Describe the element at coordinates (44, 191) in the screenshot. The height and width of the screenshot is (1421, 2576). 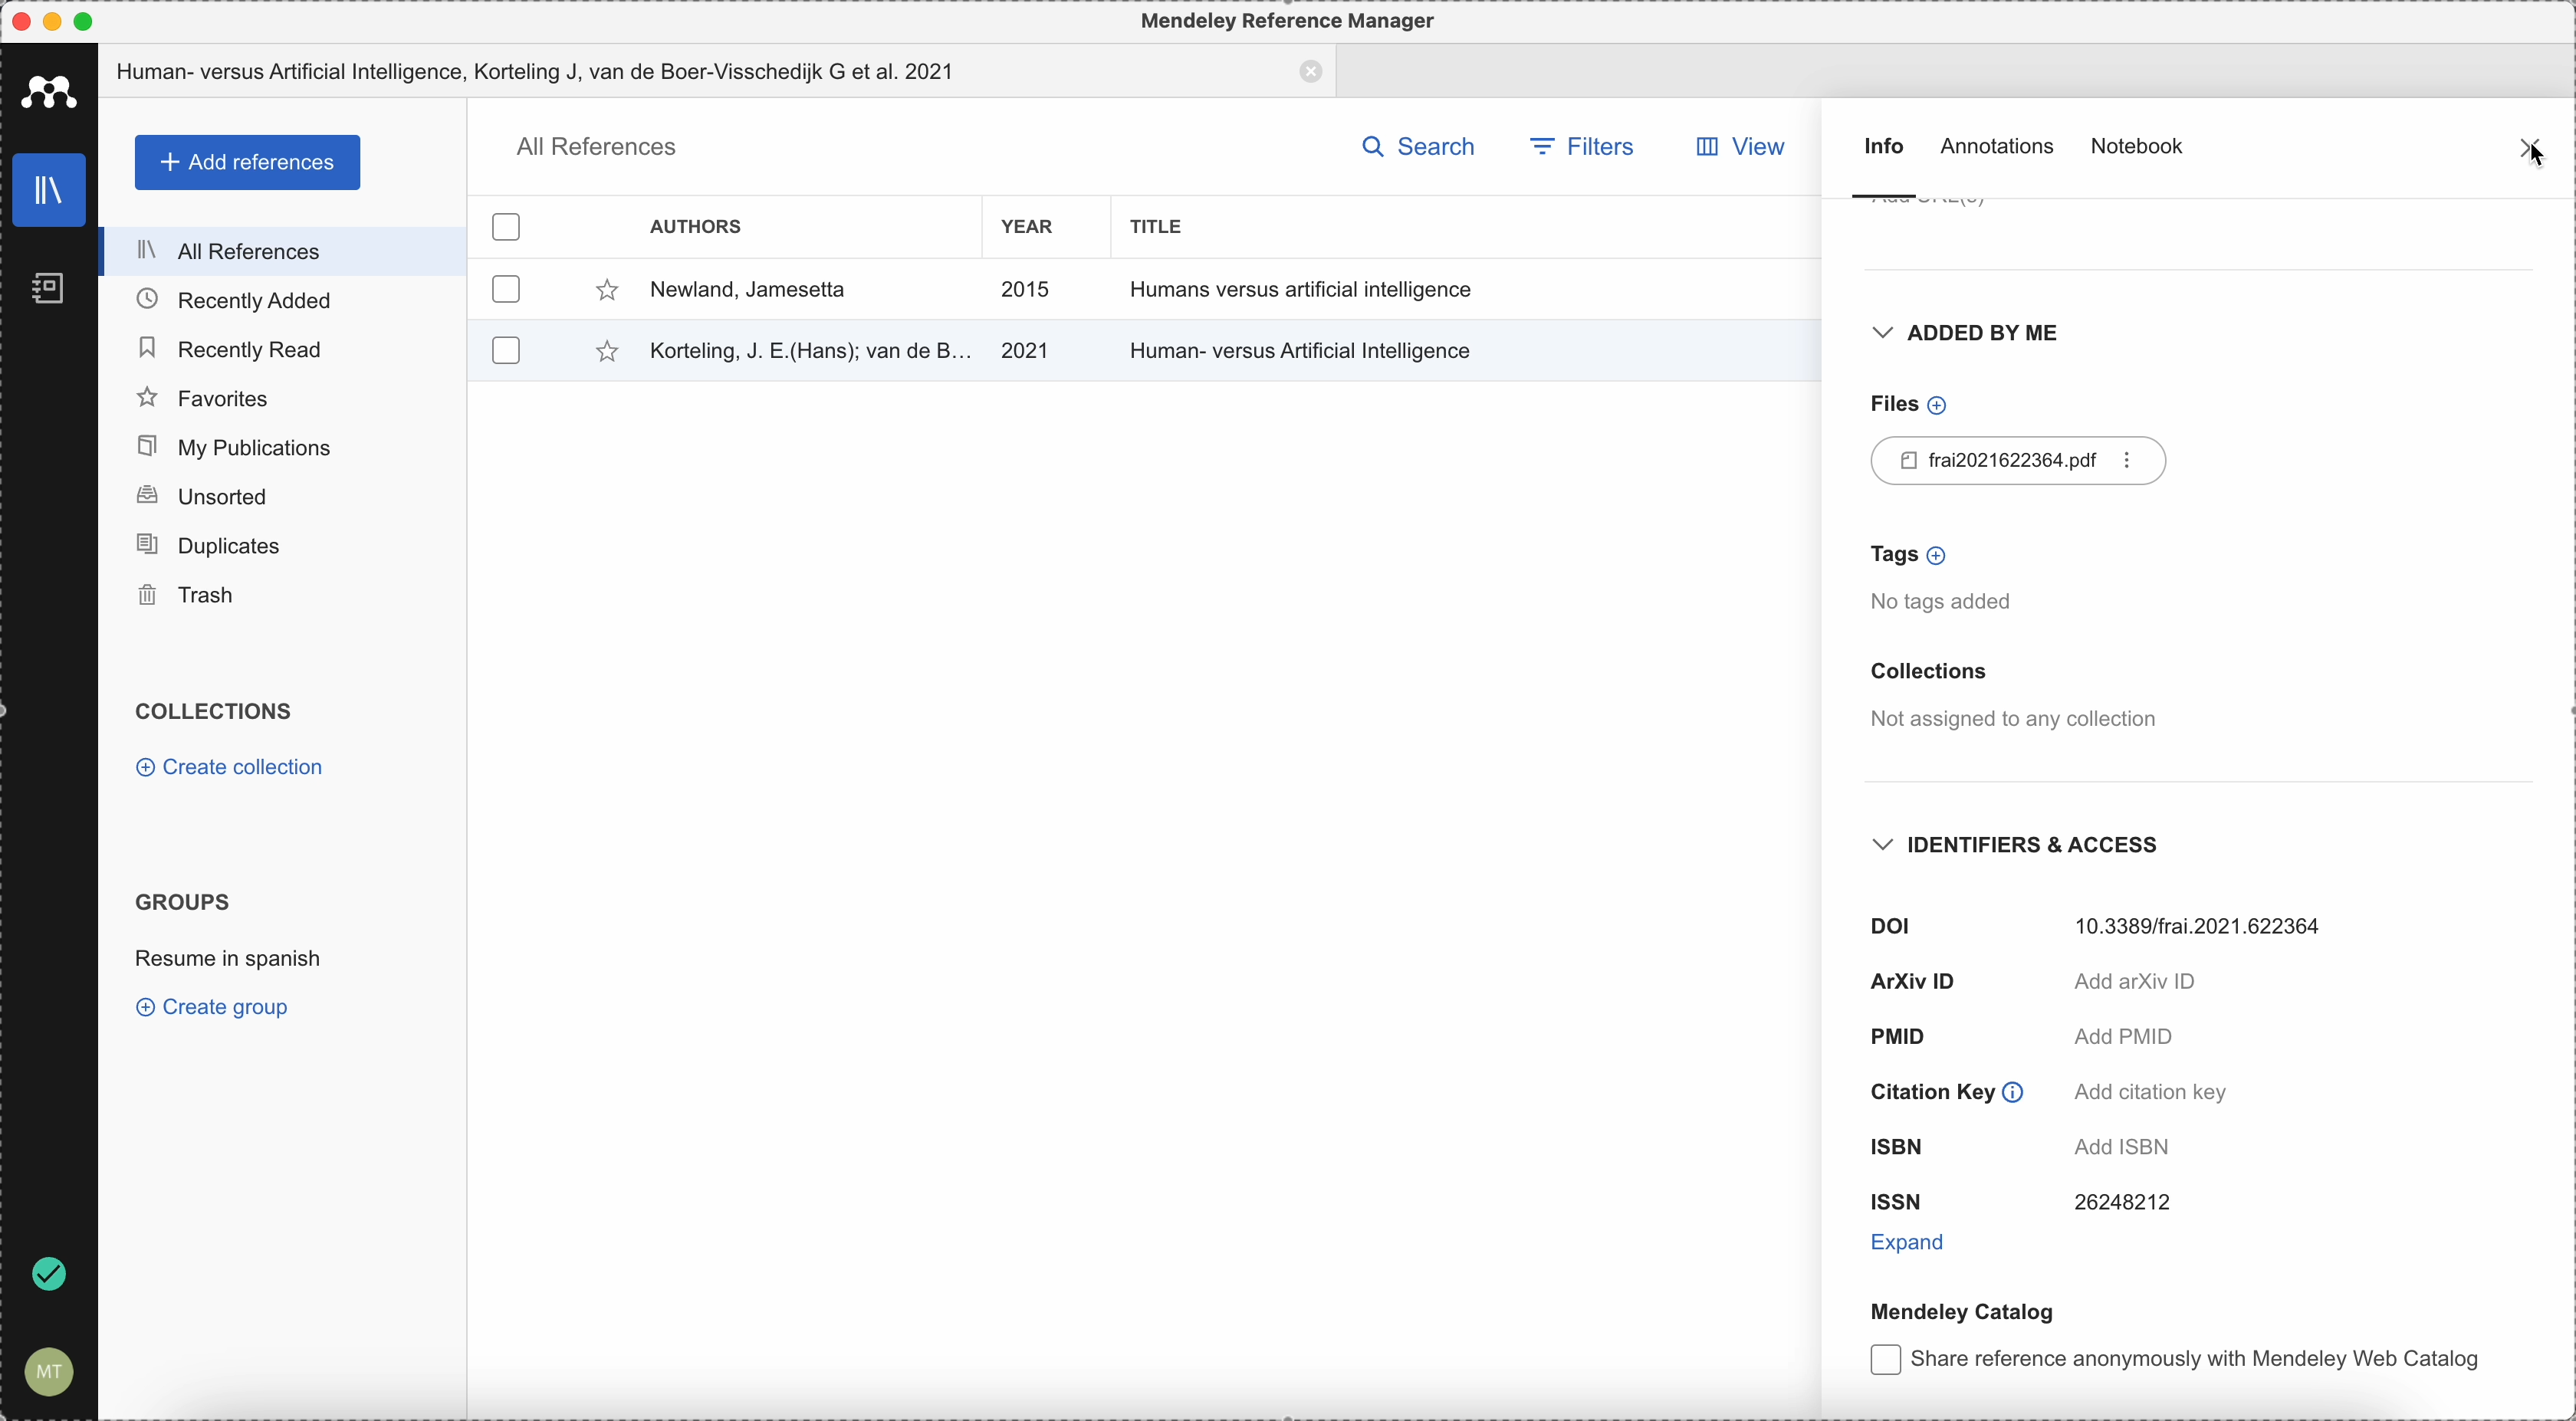
I see `library` at that location.